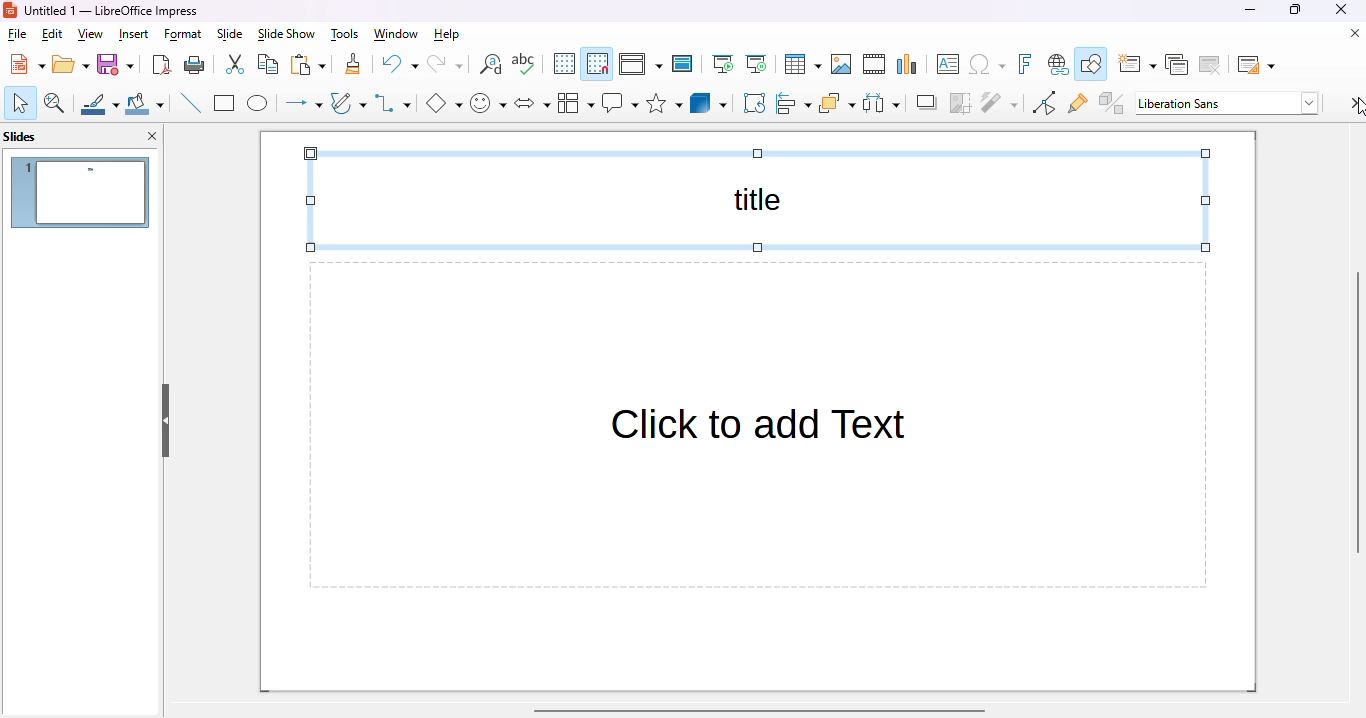 Image resolution: width=1366 pixels, height=718 pixels. What do you see at coordinates (908, 65) in the screenshot?
I see `insert chart` at bounding box center [908, 65].